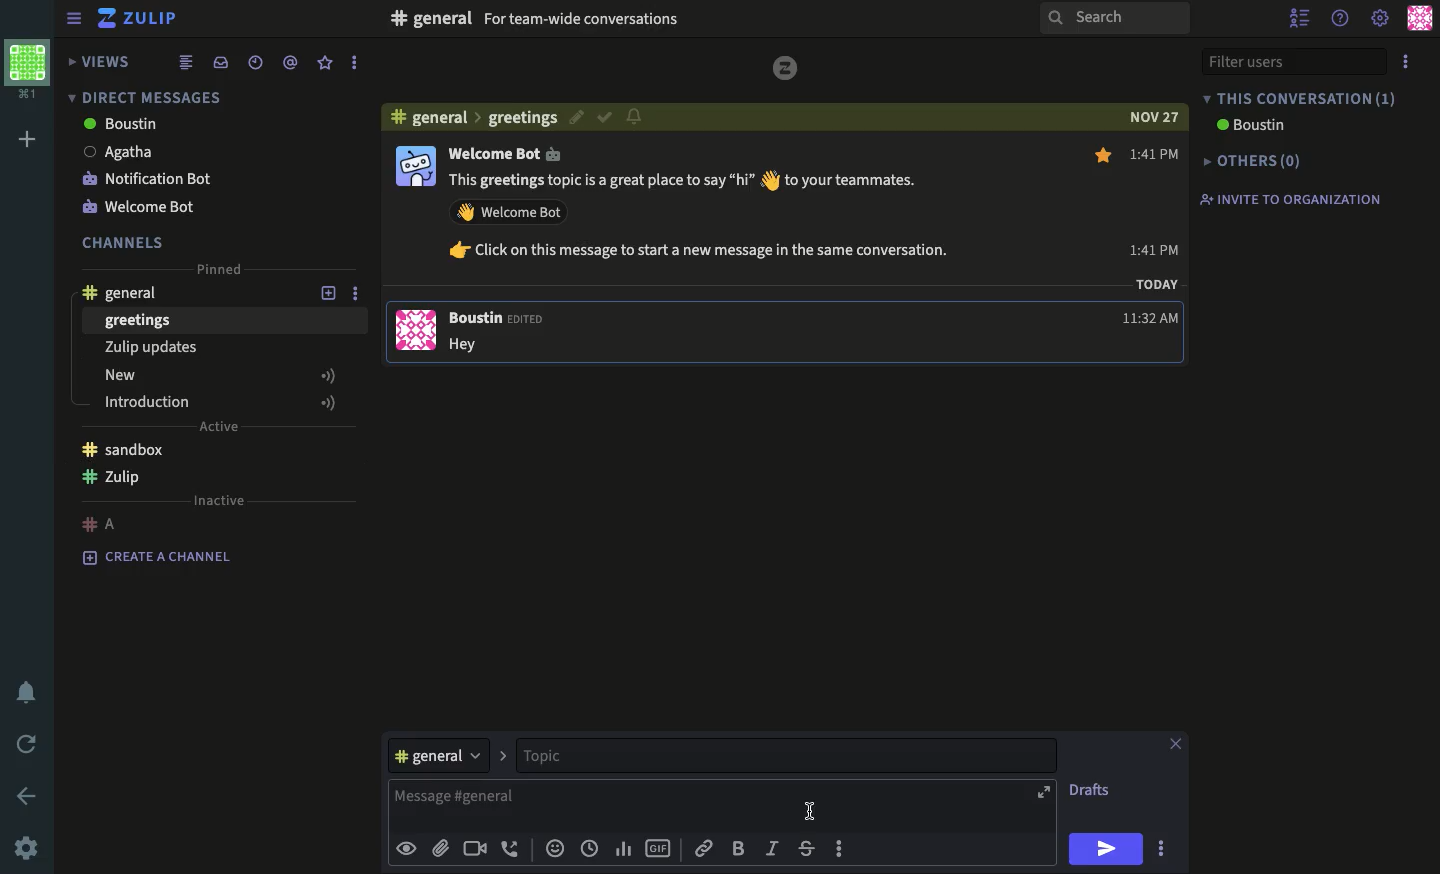 The image size is (1440, 874). What do you see at coordinates (157, 555) in the screenshot?
I see `create a channel` at bounding box center [157, 555].